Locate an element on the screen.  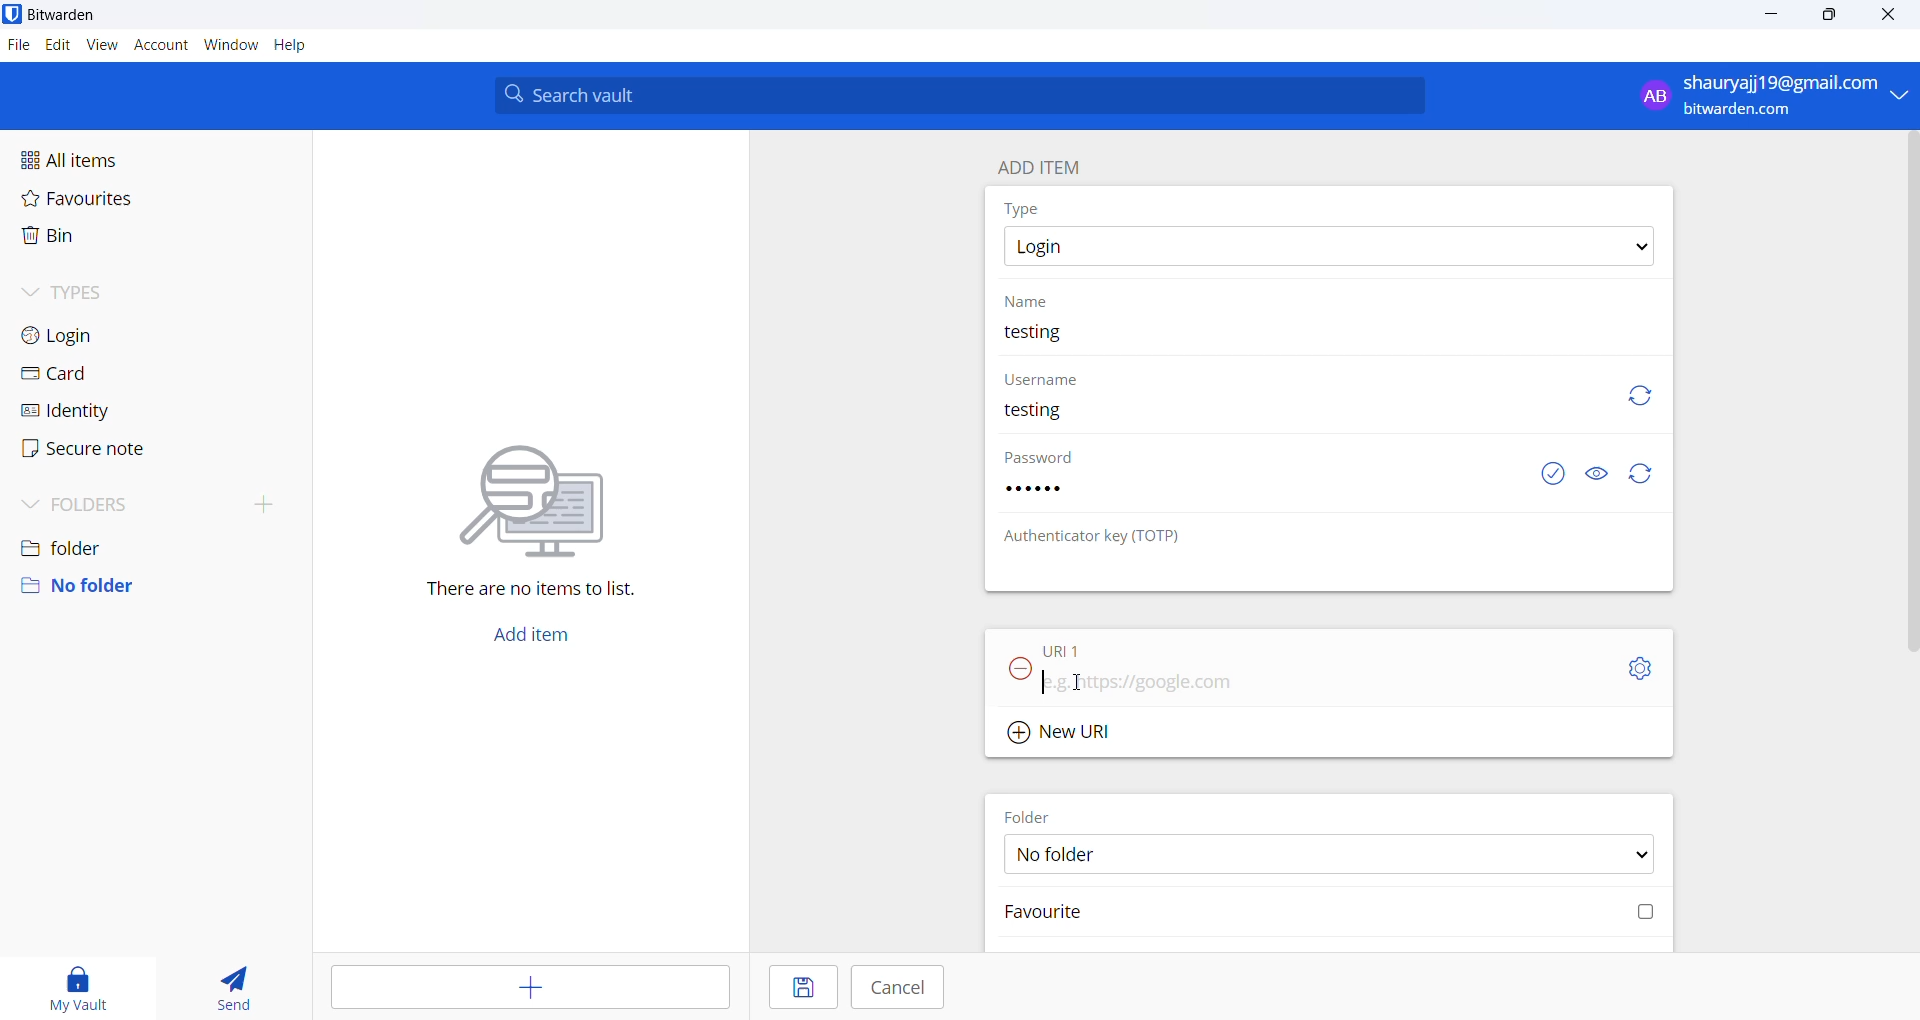
OTP heading: Authenticator key (TOTP) is located at coordinates (1099, 536).